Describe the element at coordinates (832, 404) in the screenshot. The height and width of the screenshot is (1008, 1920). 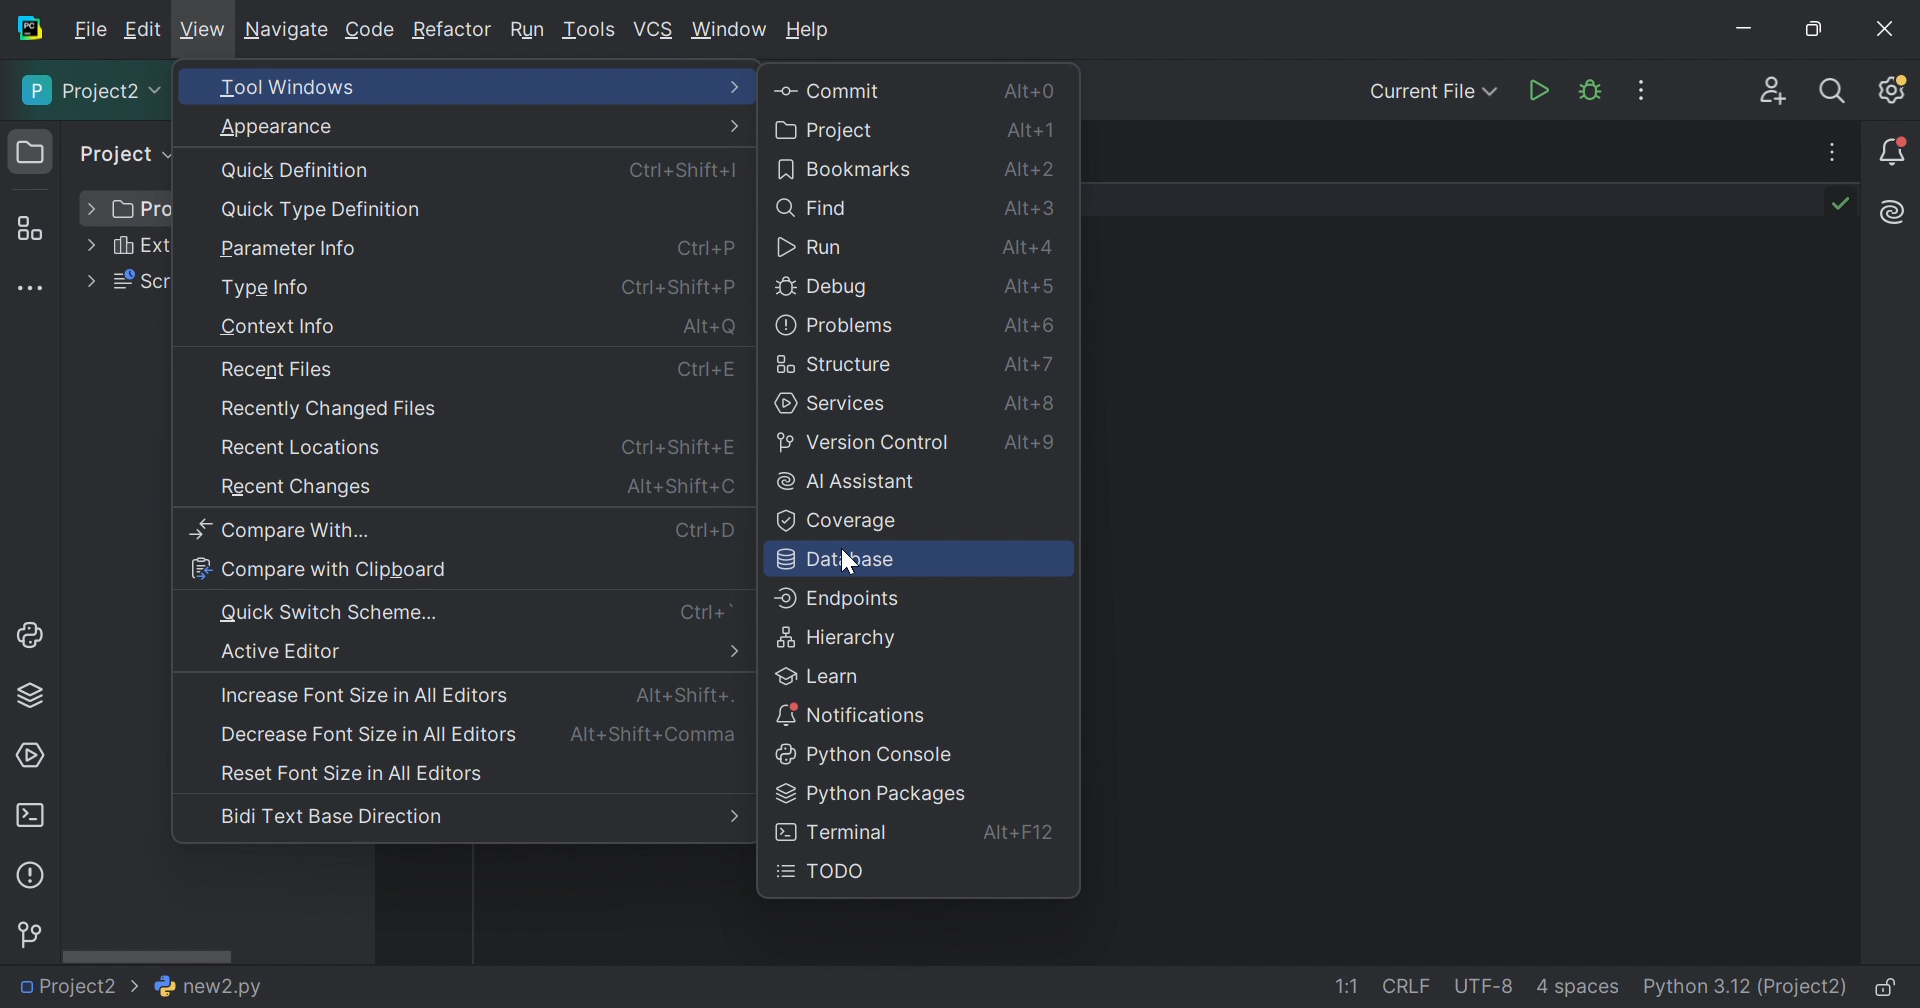
I see `Services` at that location.